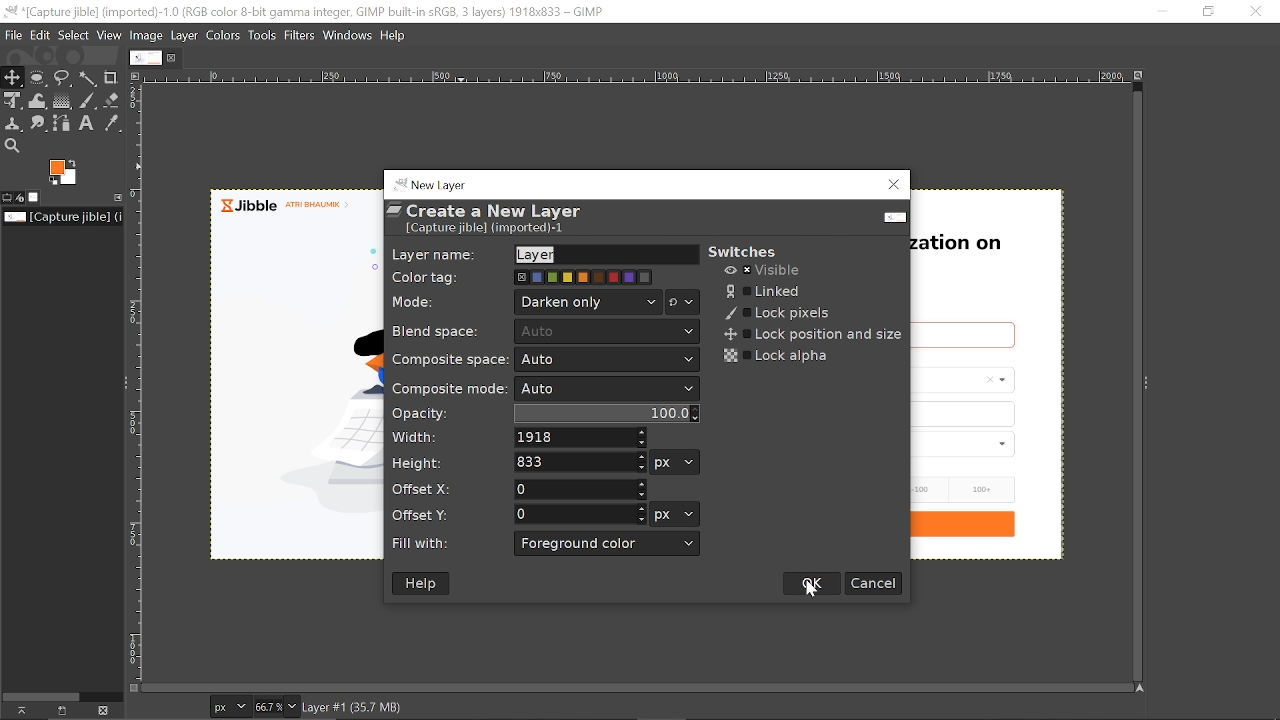 This screenshot has width=1280, height=720. What do you see at coordinates (588, 301) in the screenshot?
I see `Mode options` at bounding box center [588, 301].